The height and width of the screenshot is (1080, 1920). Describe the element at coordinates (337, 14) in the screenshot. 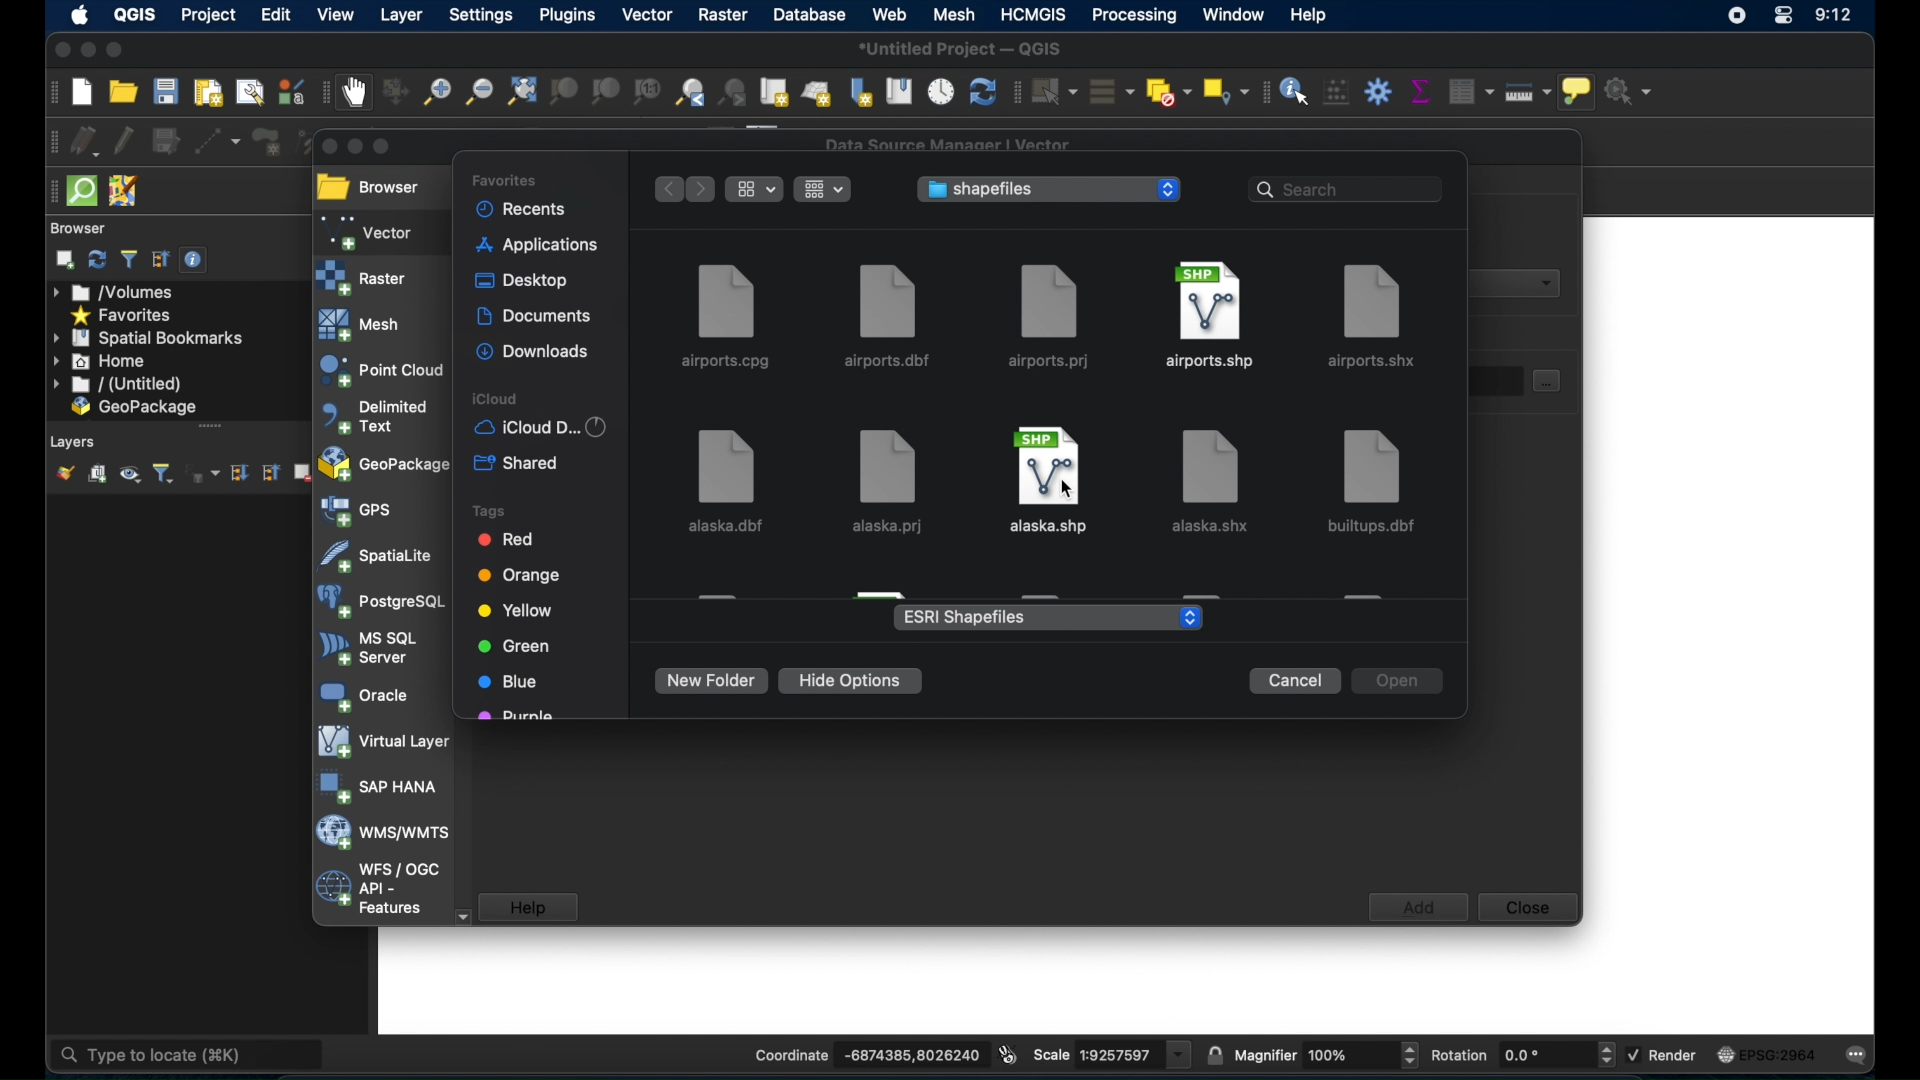

I see `view` at that location.